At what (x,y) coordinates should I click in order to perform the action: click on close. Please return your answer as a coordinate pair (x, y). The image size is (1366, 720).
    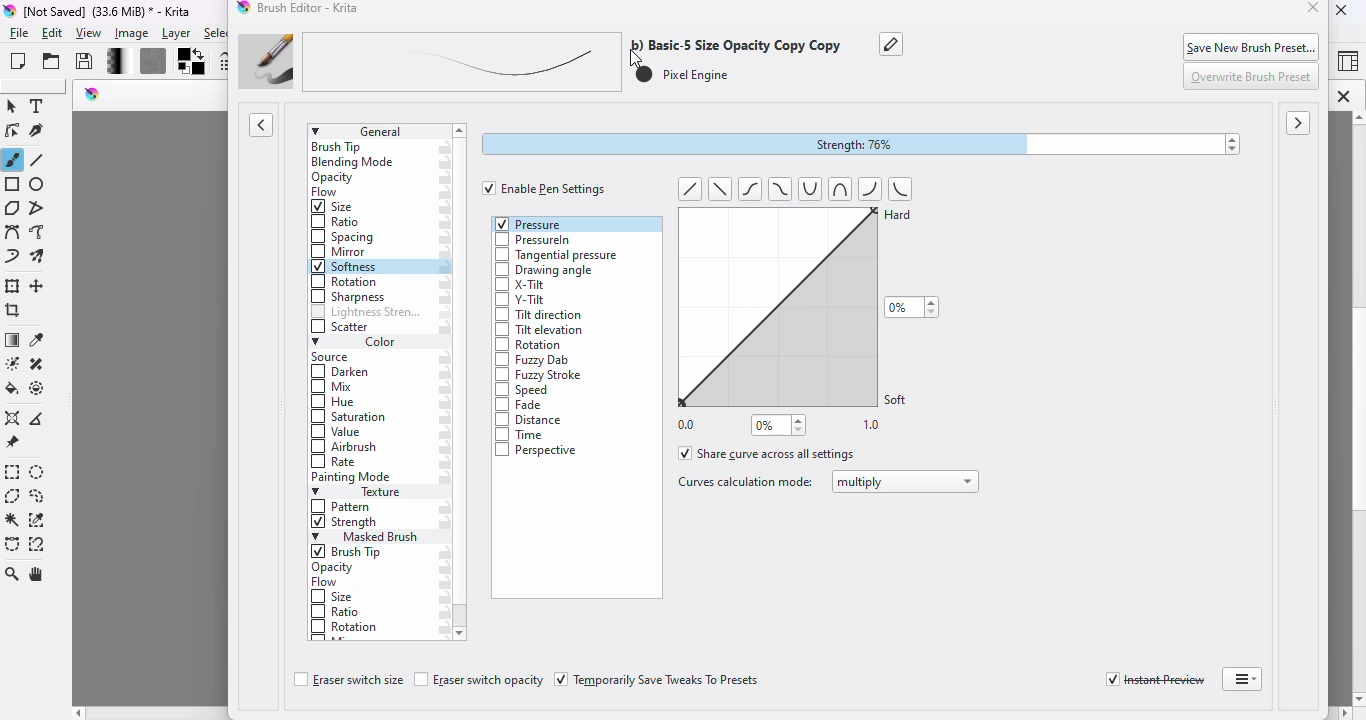
    Looking at the image, I should click on (1343, 10).